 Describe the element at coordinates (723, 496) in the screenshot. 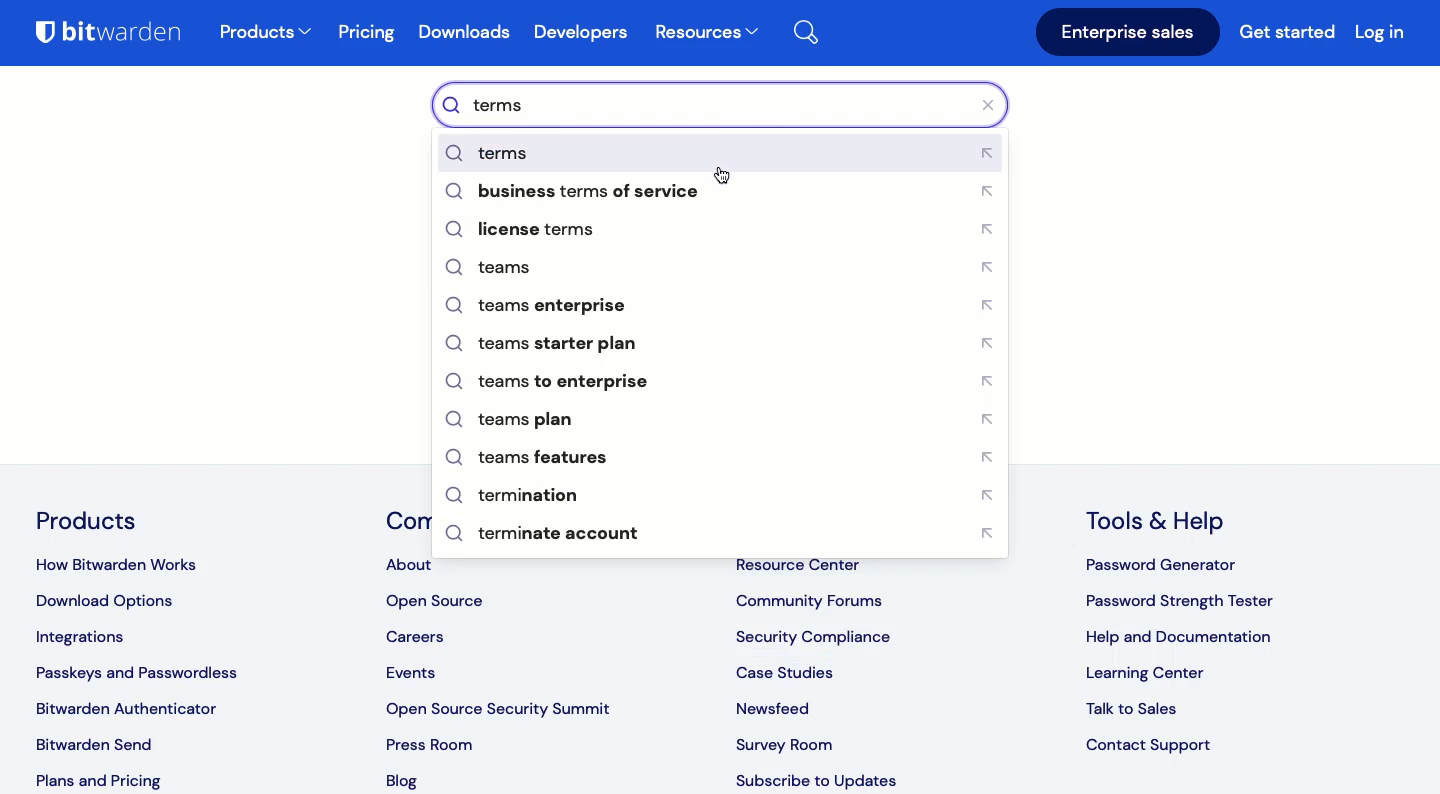

I see `termination` at that location.